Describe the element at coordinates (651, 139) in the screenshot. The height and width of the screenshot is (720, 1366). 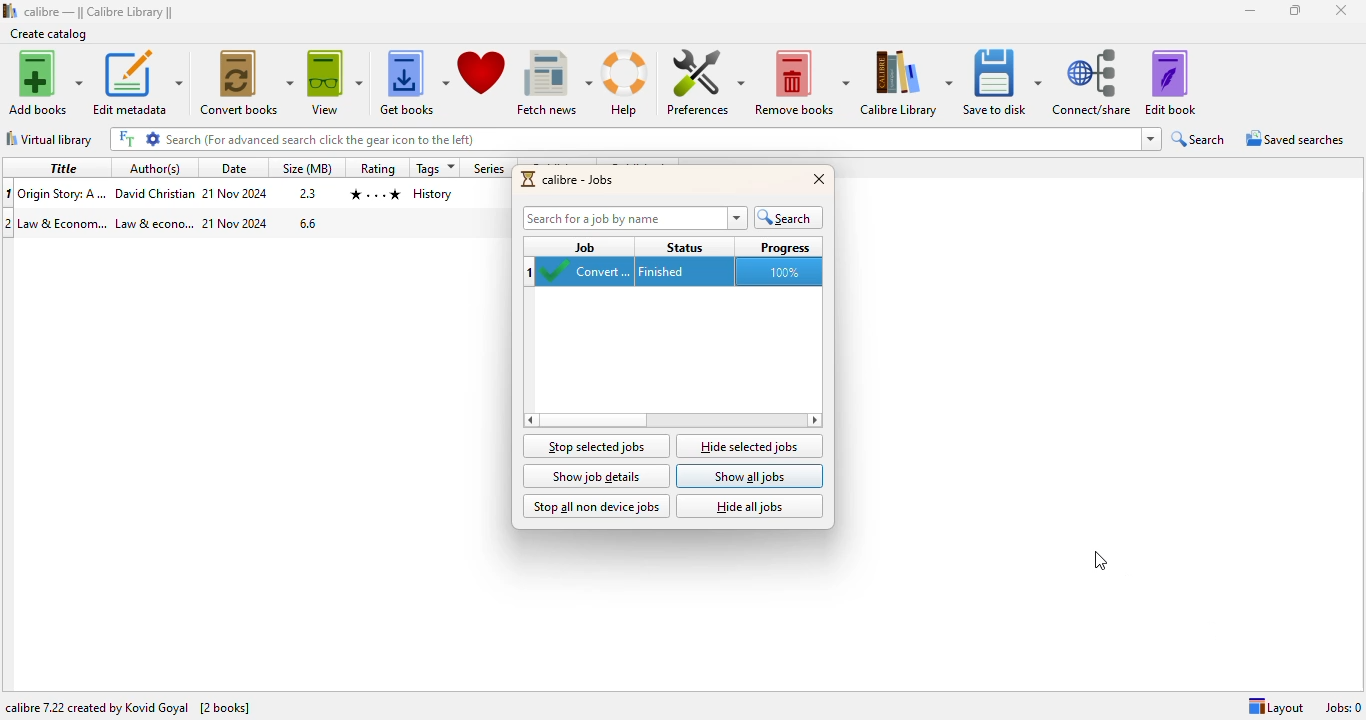
I see `search` at that location.